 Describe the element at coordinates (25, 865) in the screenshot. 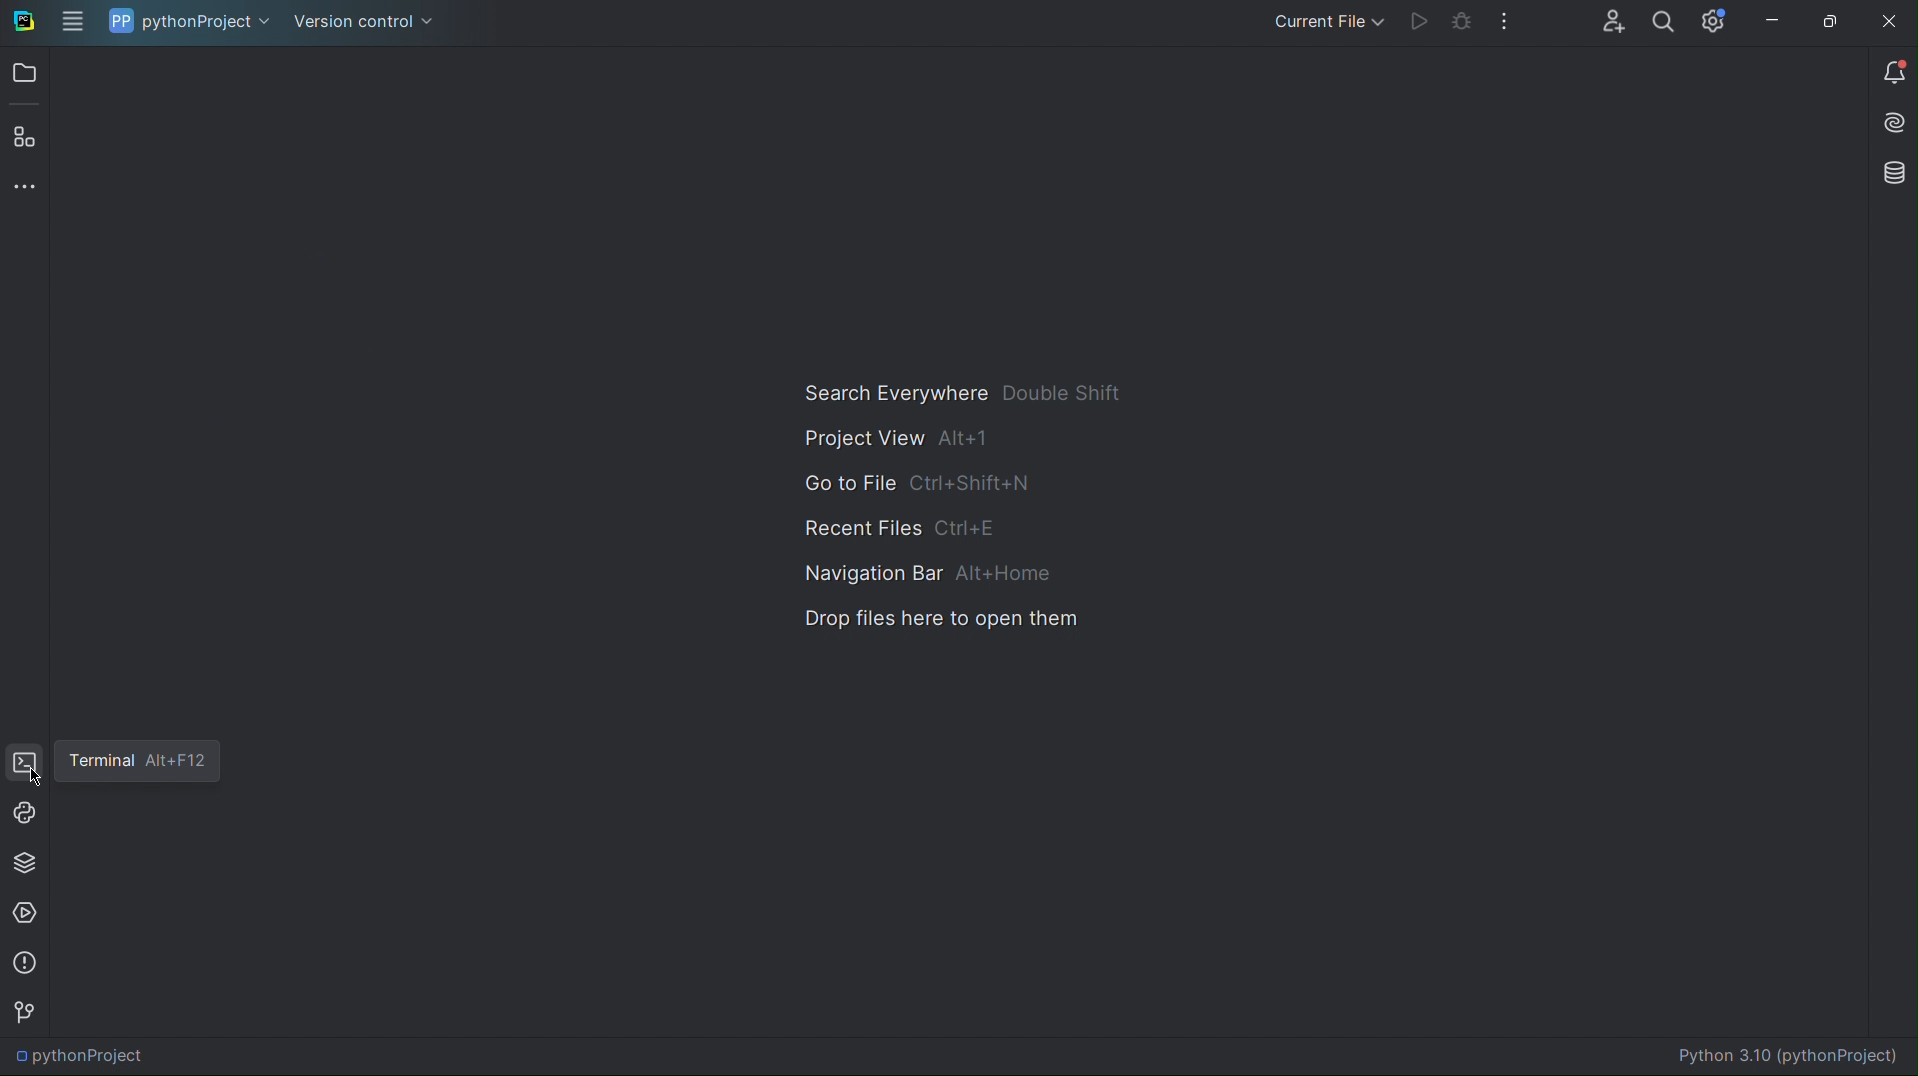

I see `Python Packages` at that location.